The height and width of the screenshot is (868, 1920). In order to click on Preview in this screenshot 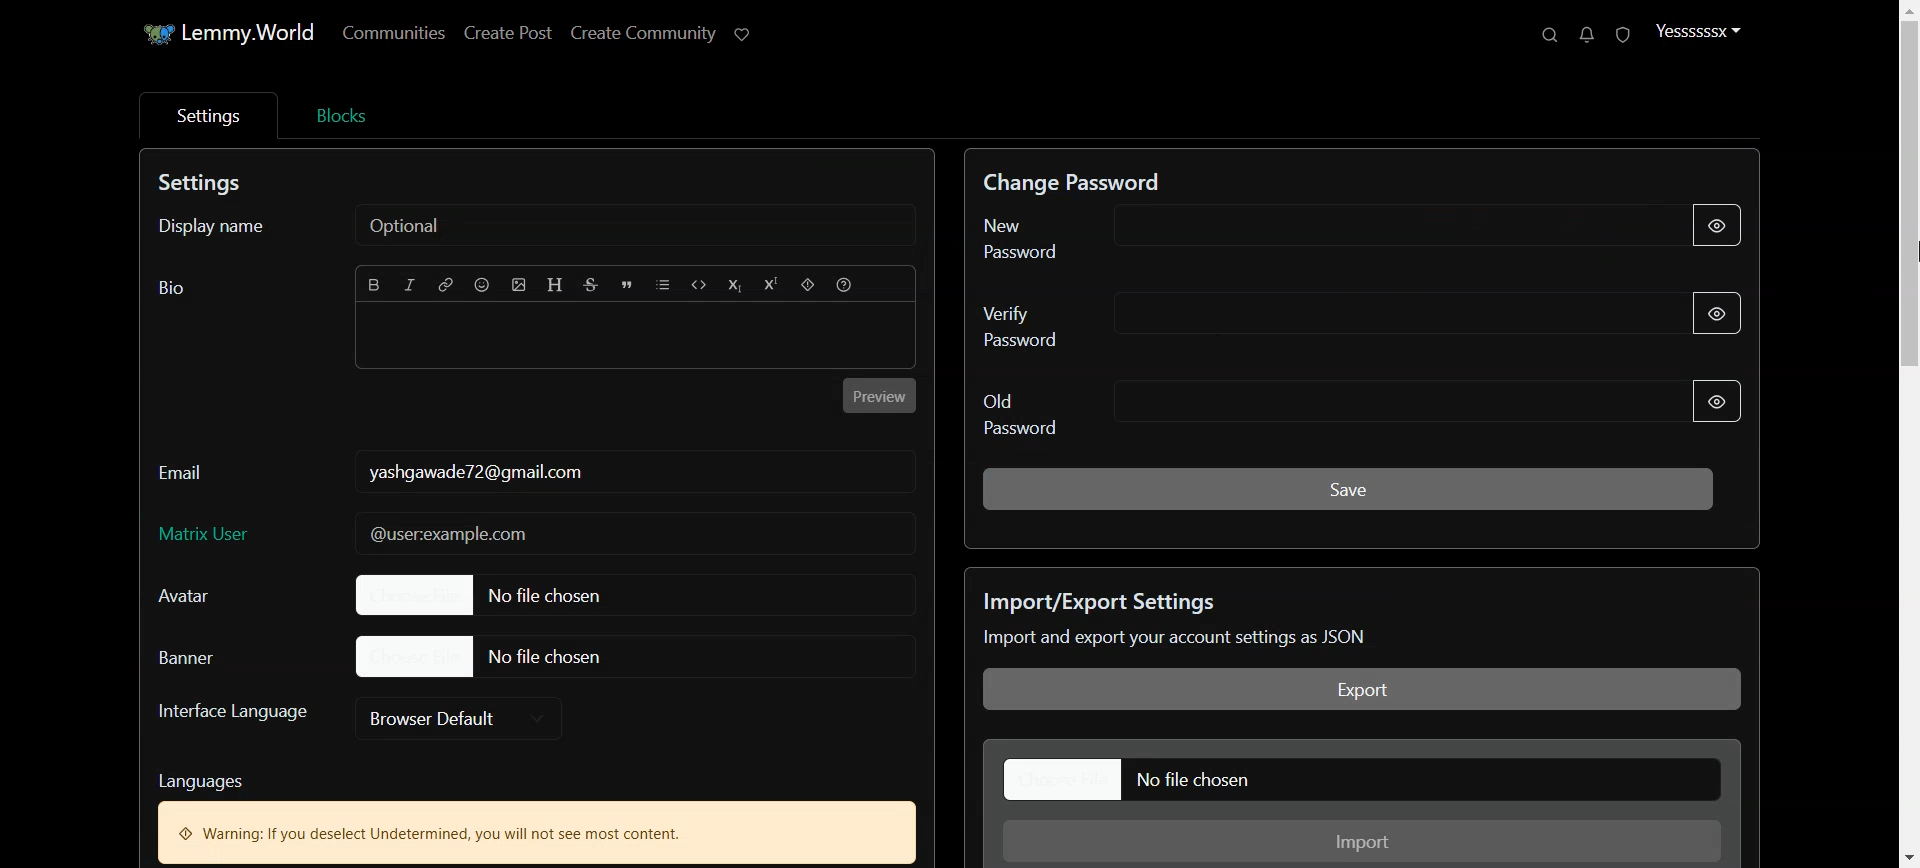, I will do `click(878, 396)`.